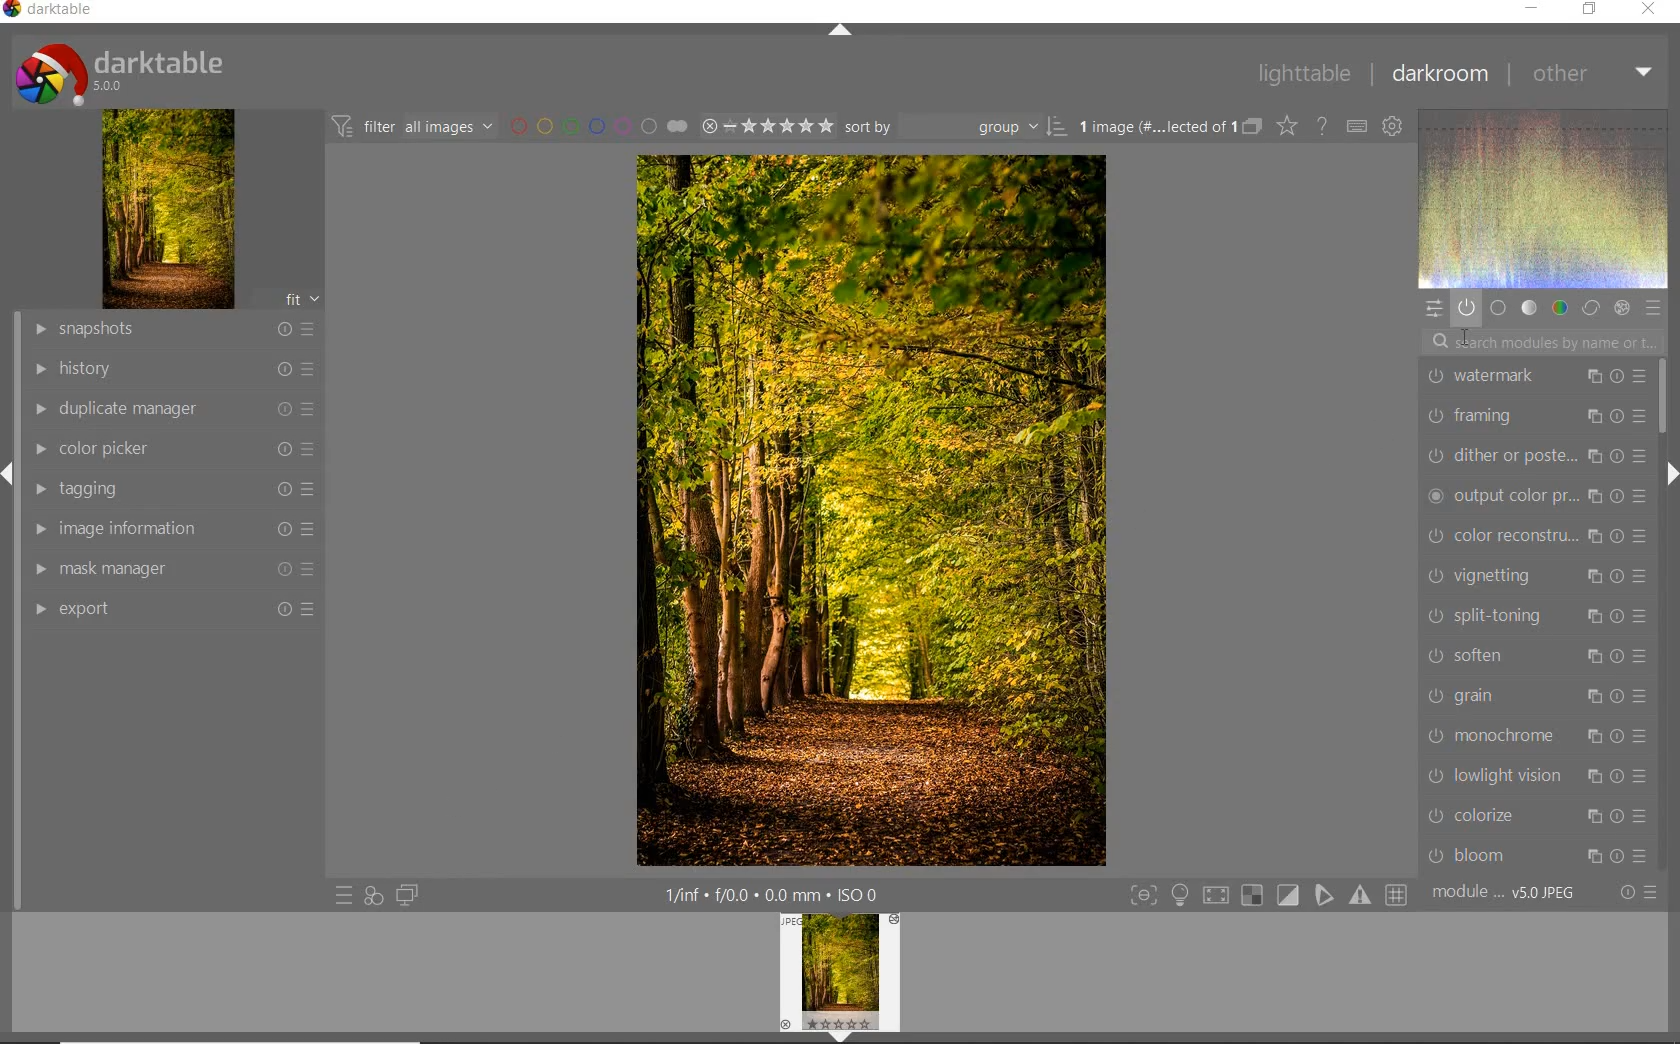 The width and height of the screenshot is (1680, 1044). I want to click on search module, so click(1540, 345).